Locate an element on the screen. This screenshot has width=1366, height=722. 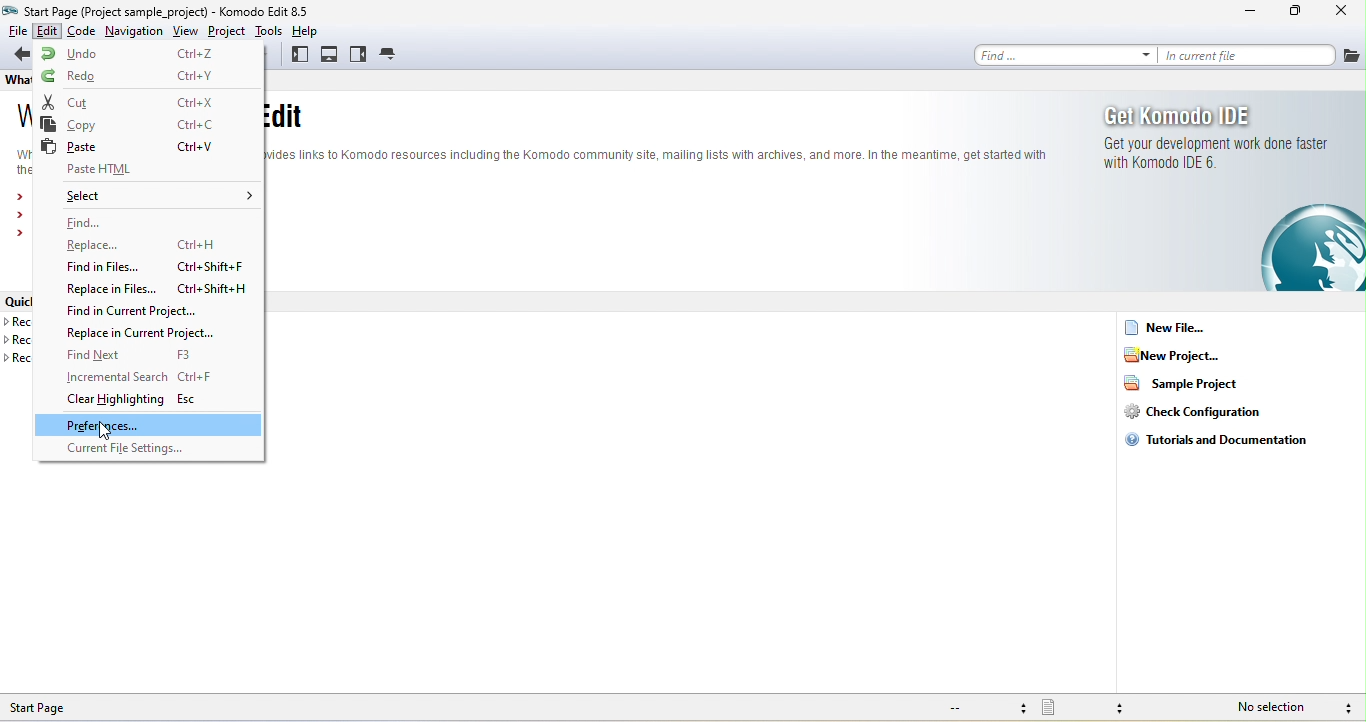
text is located at coordinates (658, 134).